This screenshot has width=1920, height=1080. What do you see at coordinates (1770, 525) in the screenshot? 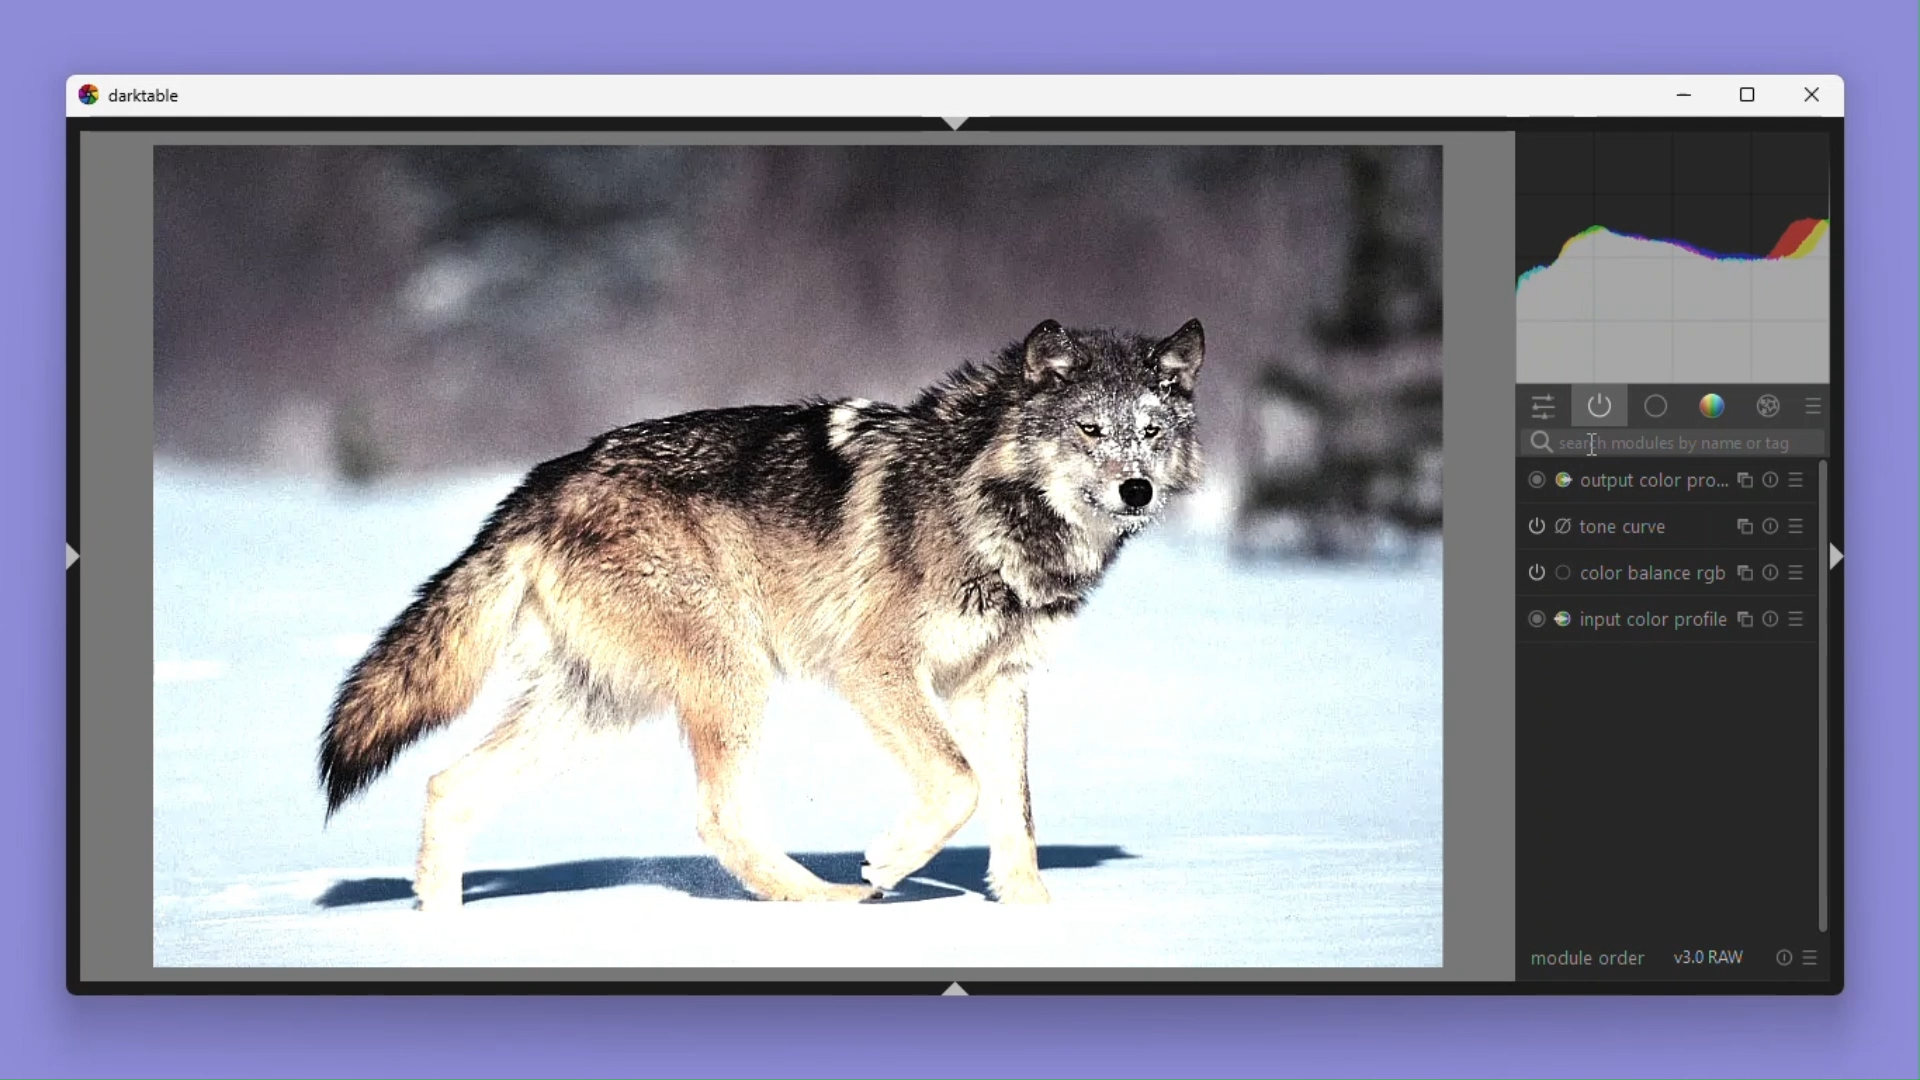
I see `Reset ` at bounding box center [1770, 525].